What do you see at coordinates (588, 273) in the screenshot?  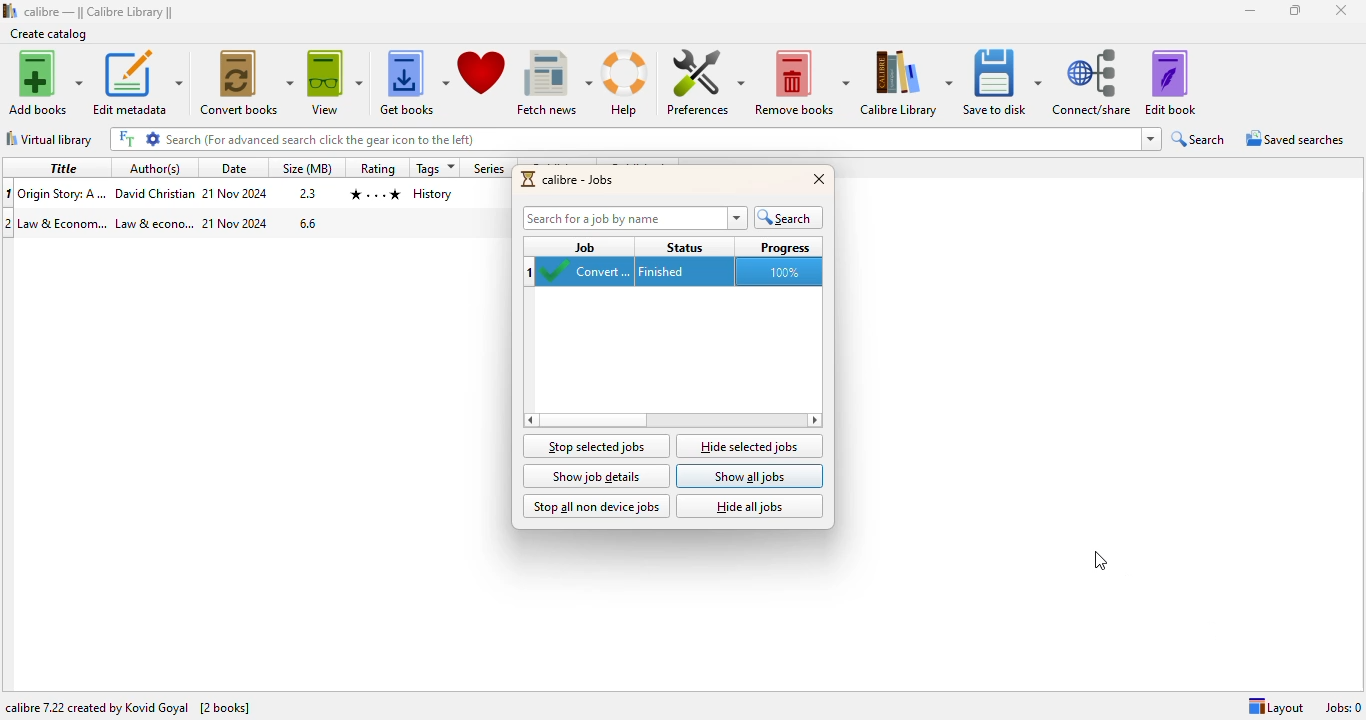 I see `convert to MOBI` at bounding box center [588, 273].